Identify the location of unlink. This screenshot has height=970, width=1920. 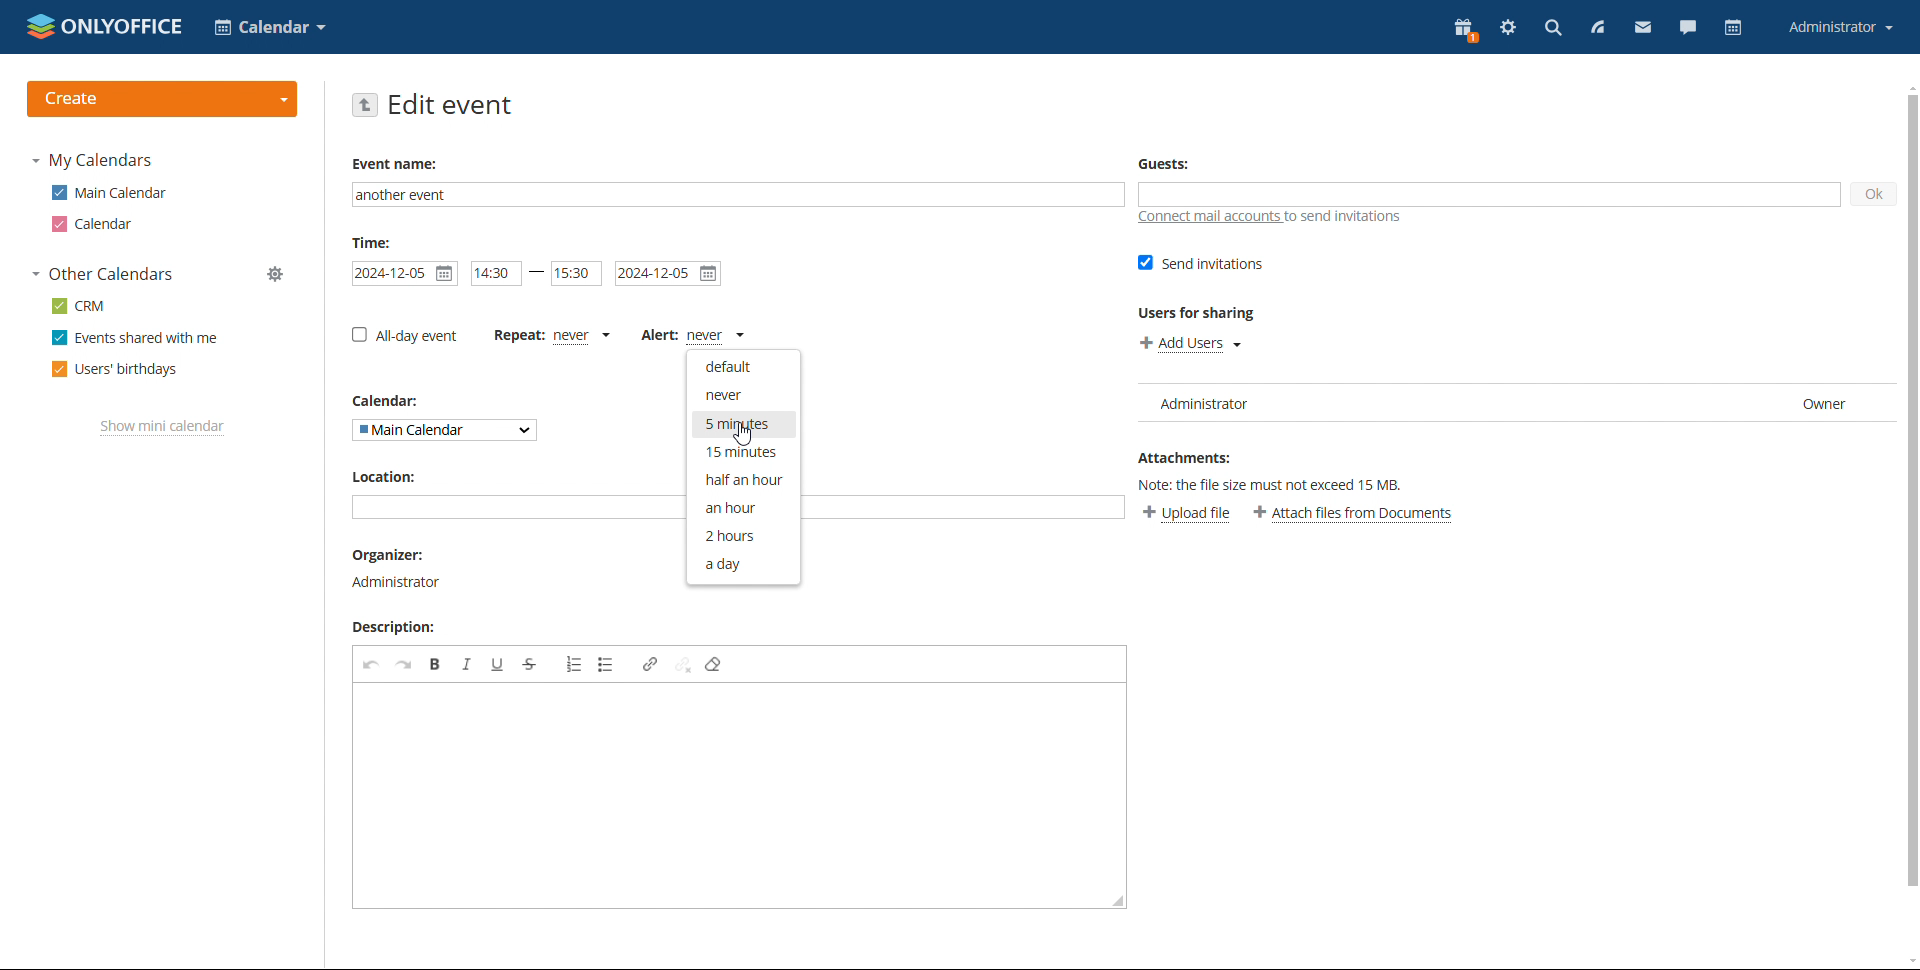
(683, 665).